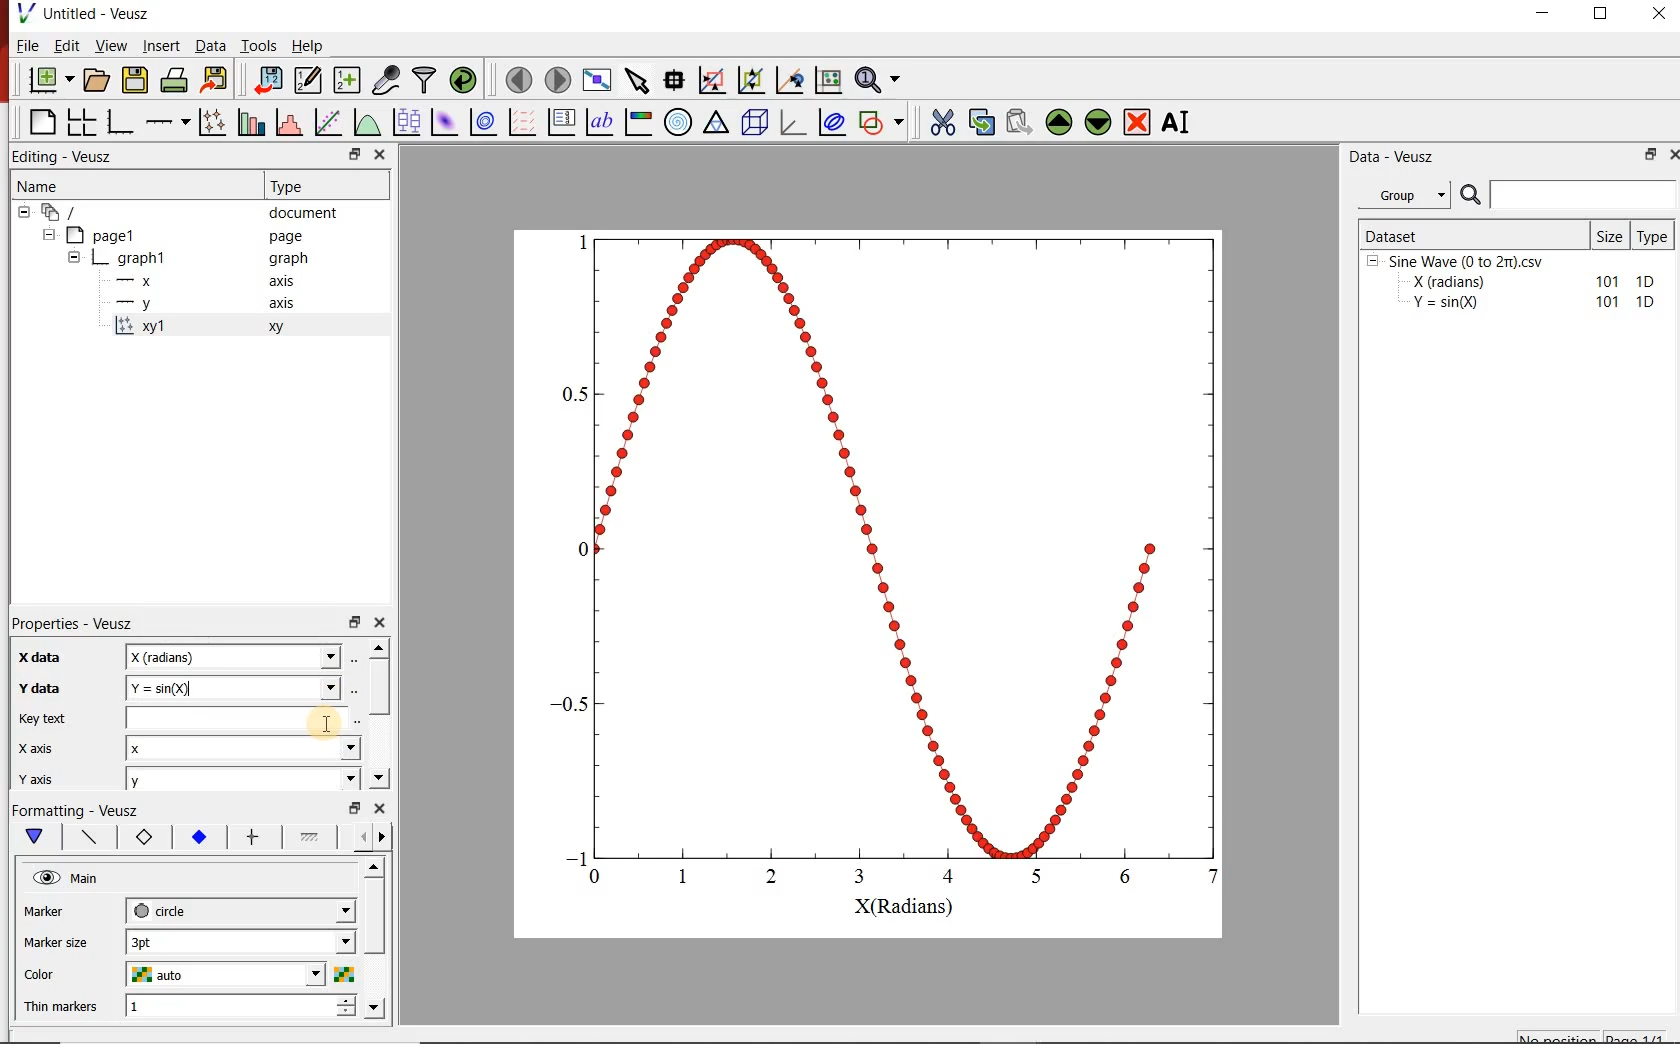 Image resolution: width=1680 pixels, height=1044 pixels. What do you see at coordinates (380, 156) in the screenshot?
I see `Close` at bounding box center [380, 156].